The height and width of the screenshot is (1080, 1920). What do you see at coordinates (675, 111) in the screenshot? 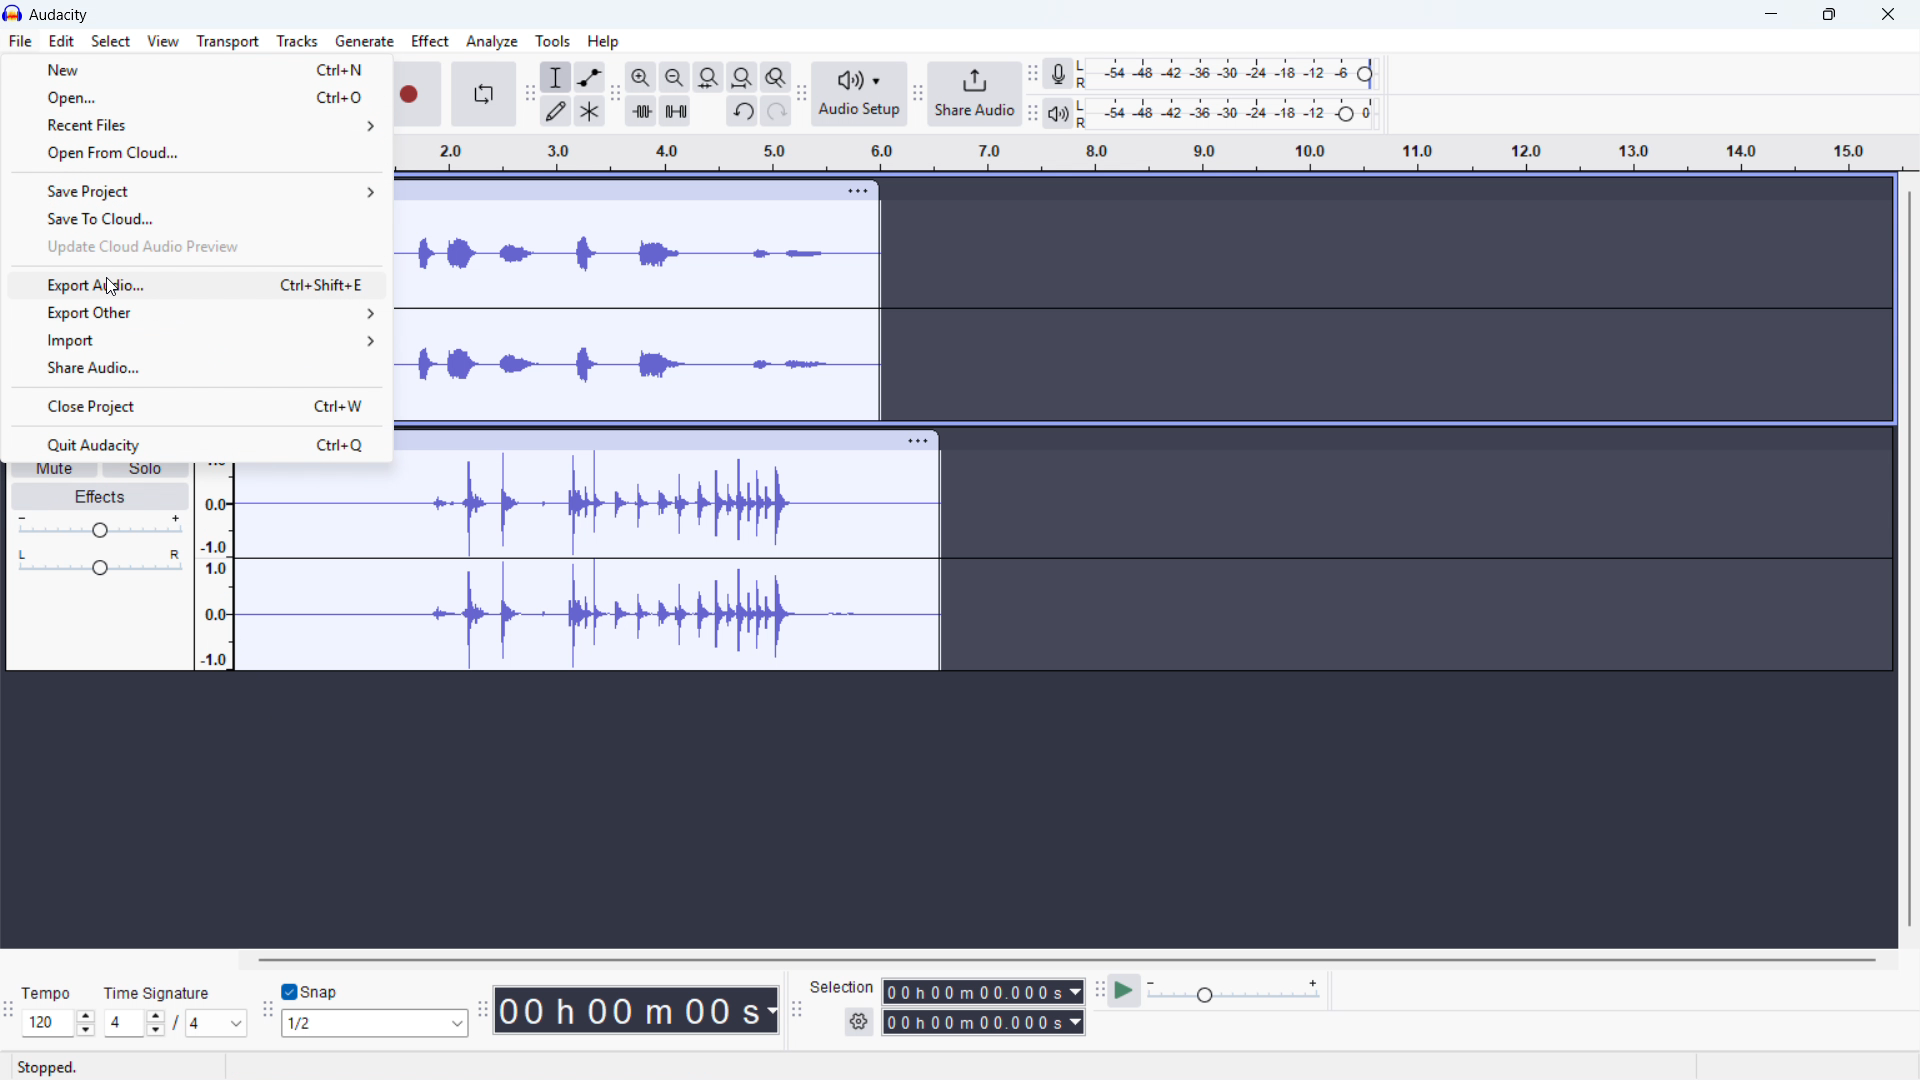
I see `Silence audio selection ` at bounding box center [675, 111].